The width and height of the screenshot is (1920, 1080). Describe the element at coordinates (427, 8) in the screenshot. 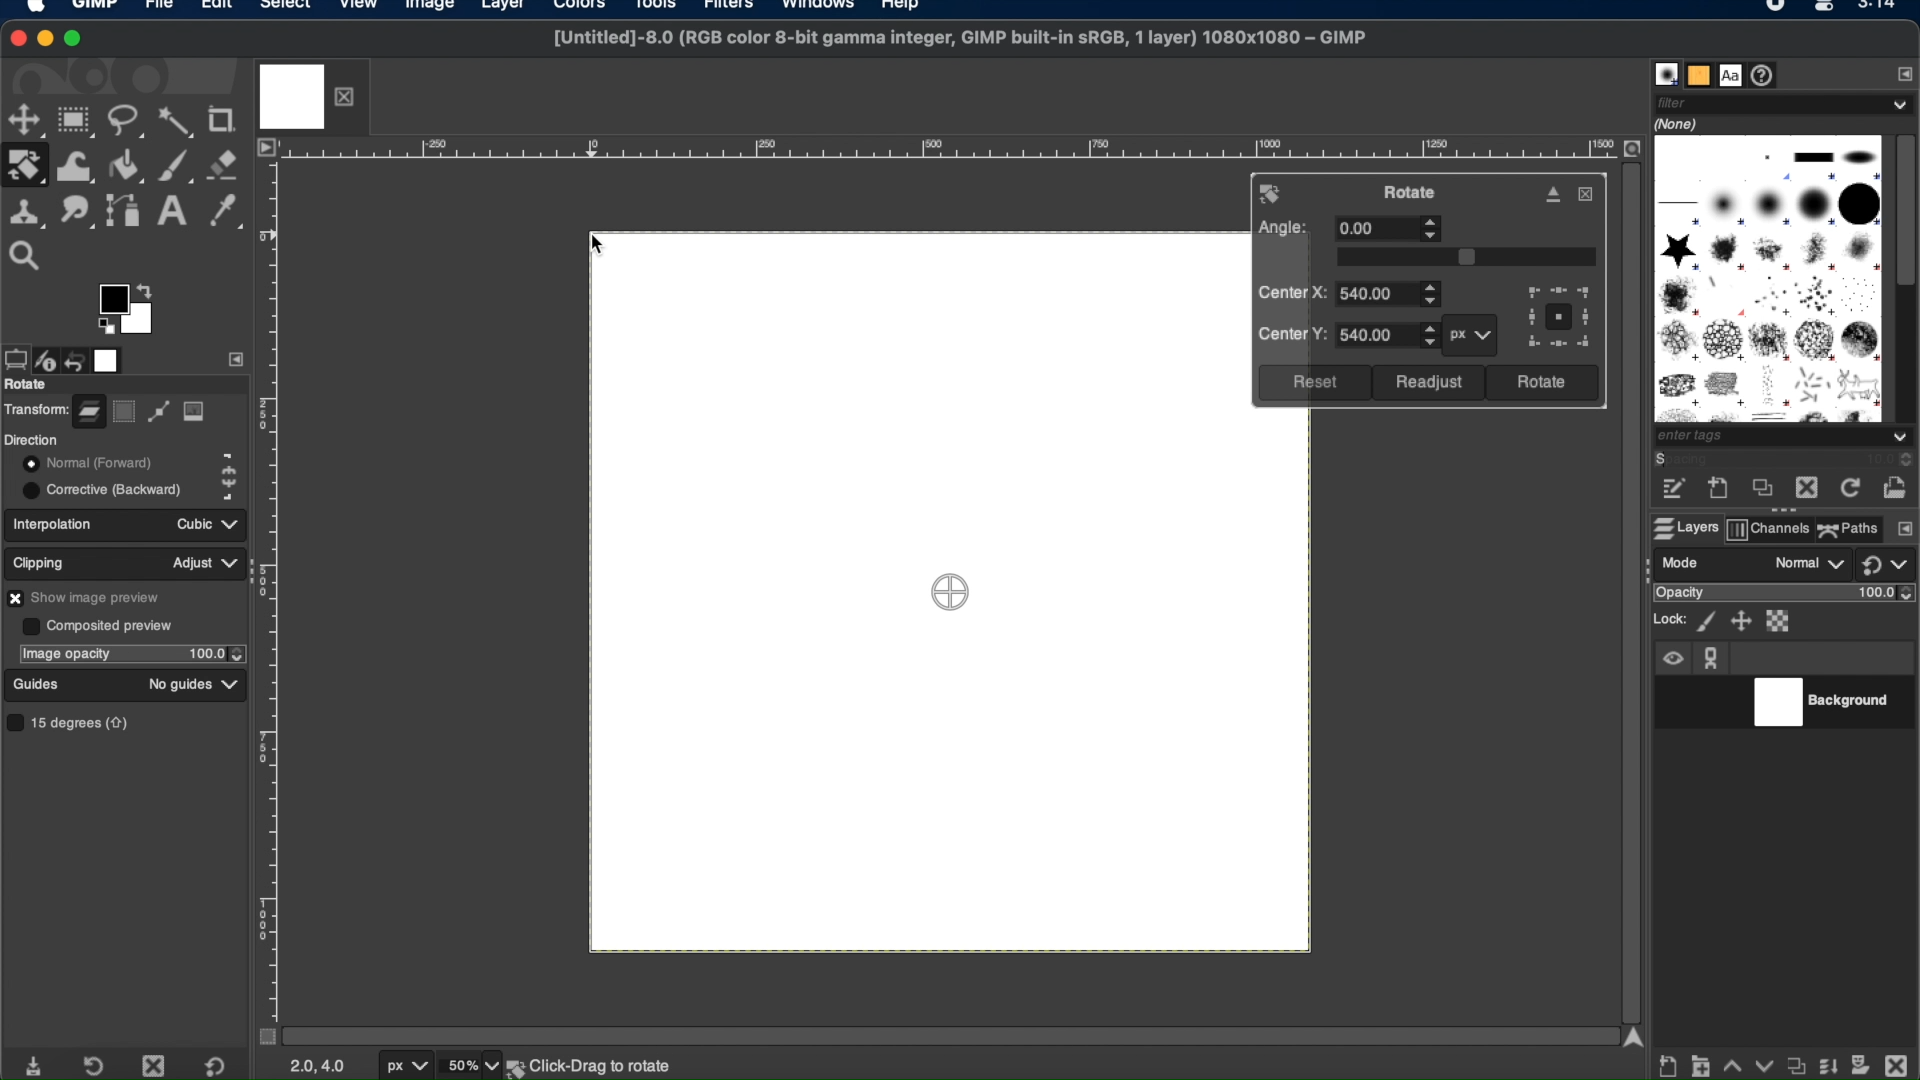

I see `image` at that location.